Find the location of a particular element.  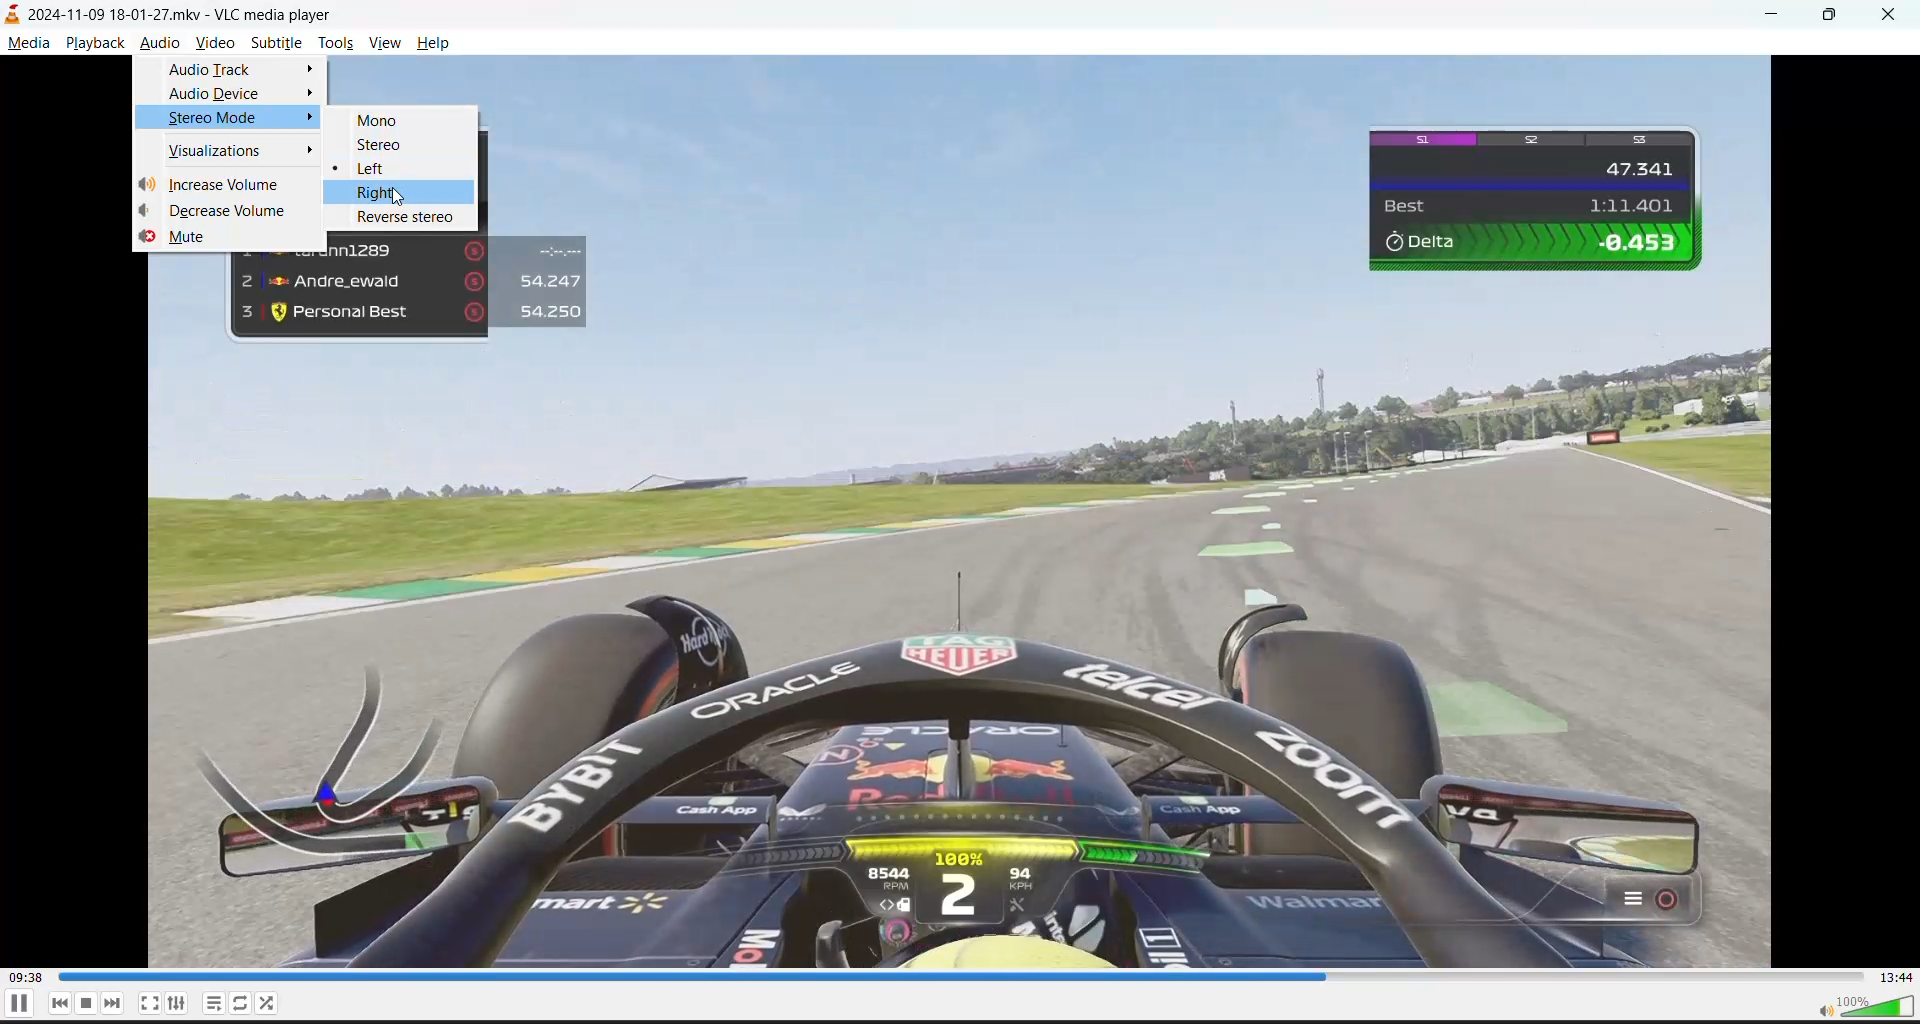

stereo mode is located at coordinates (217, 118).